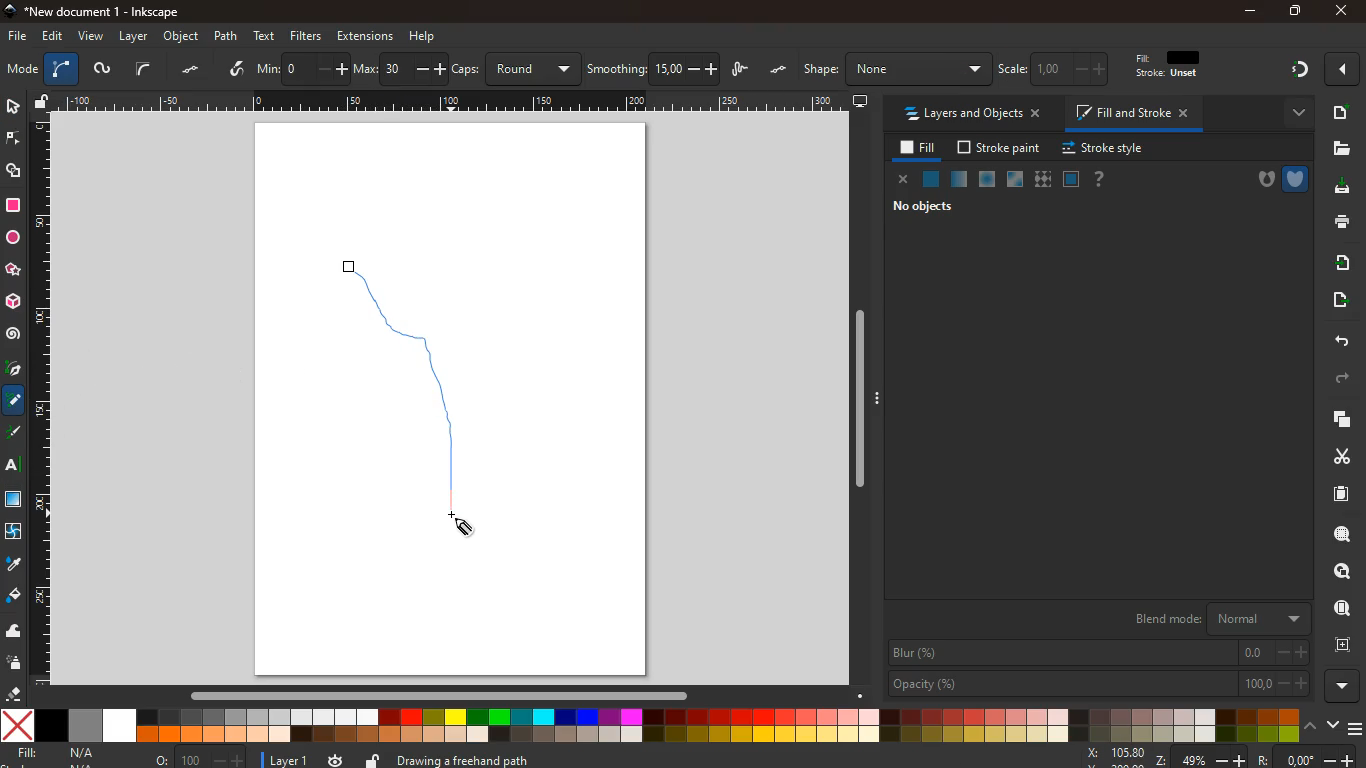 The width and height of the screenshot is (1366, 768). What do you see at coordinates (465, 524) in the screenshot?
I see `draw-cursor` at bounding box center [465, 524].